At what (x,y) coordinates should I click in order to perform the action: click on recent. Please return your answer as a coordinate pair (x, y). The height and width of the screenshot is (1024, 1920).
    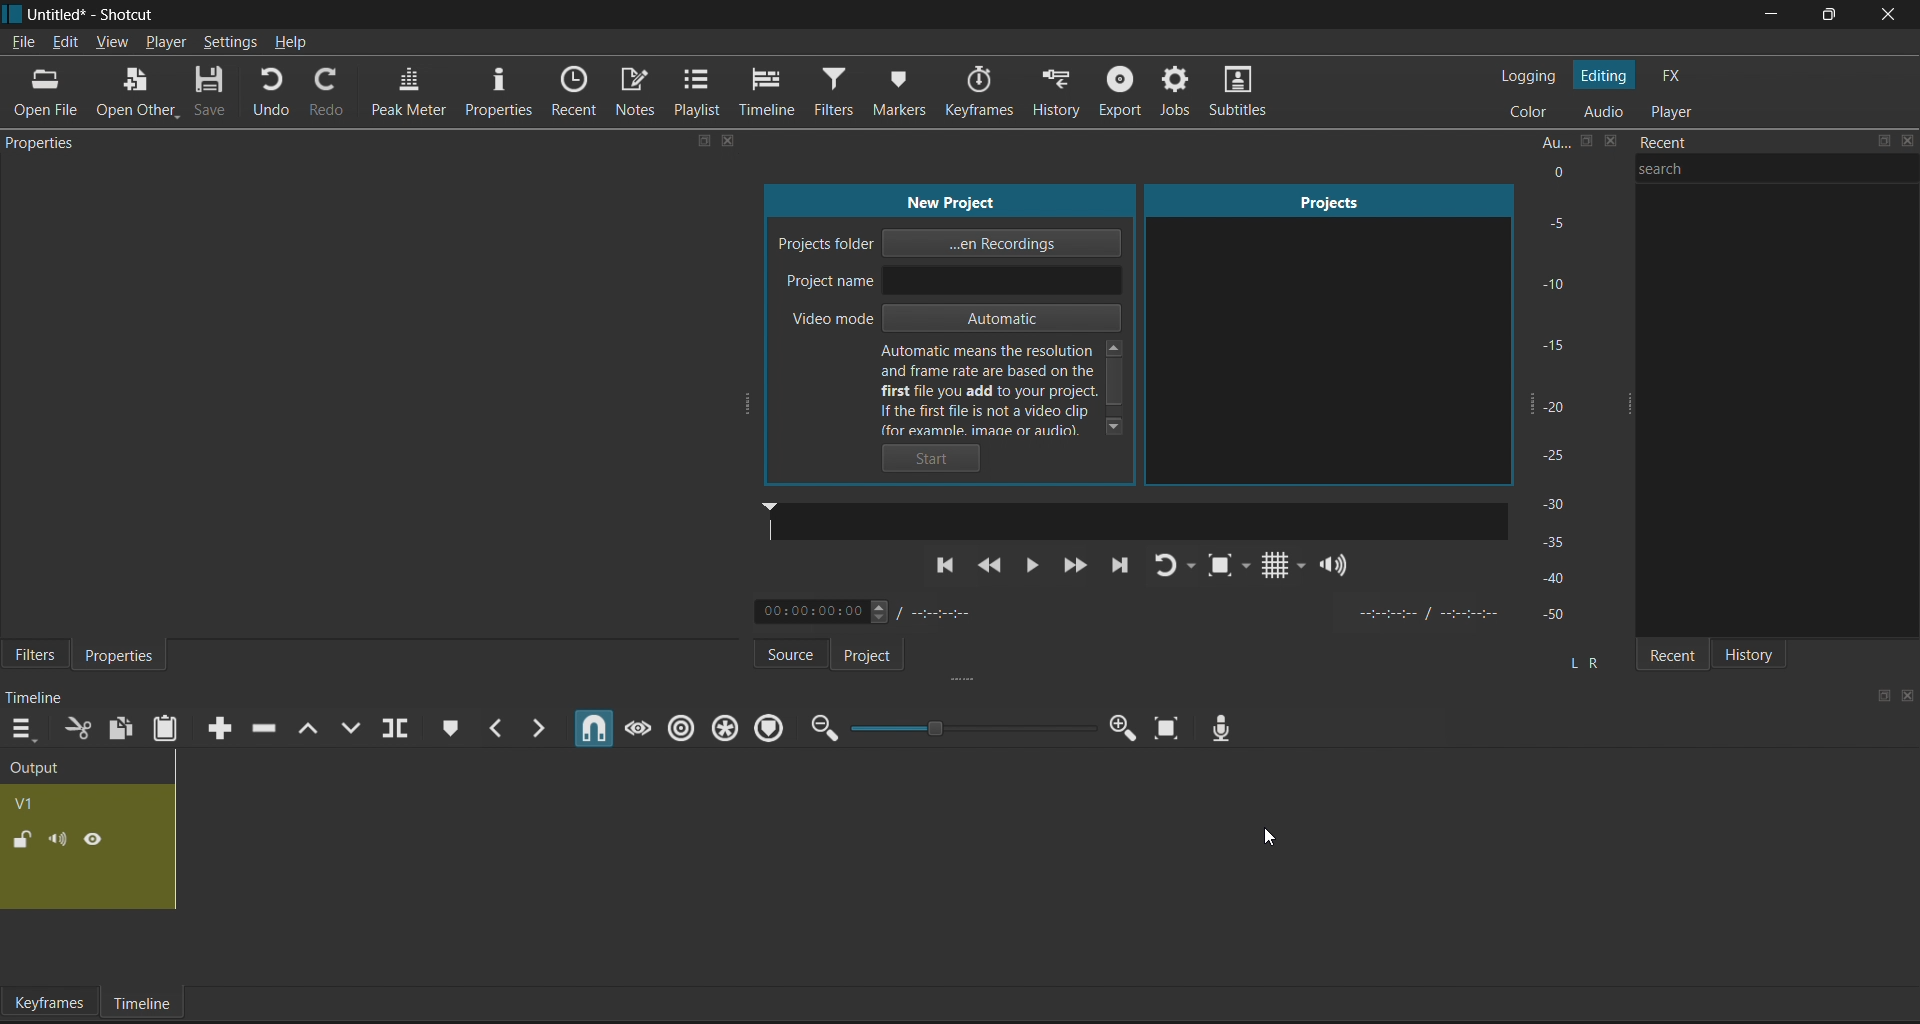
    Looking at the image, I should click on (1727, 145).